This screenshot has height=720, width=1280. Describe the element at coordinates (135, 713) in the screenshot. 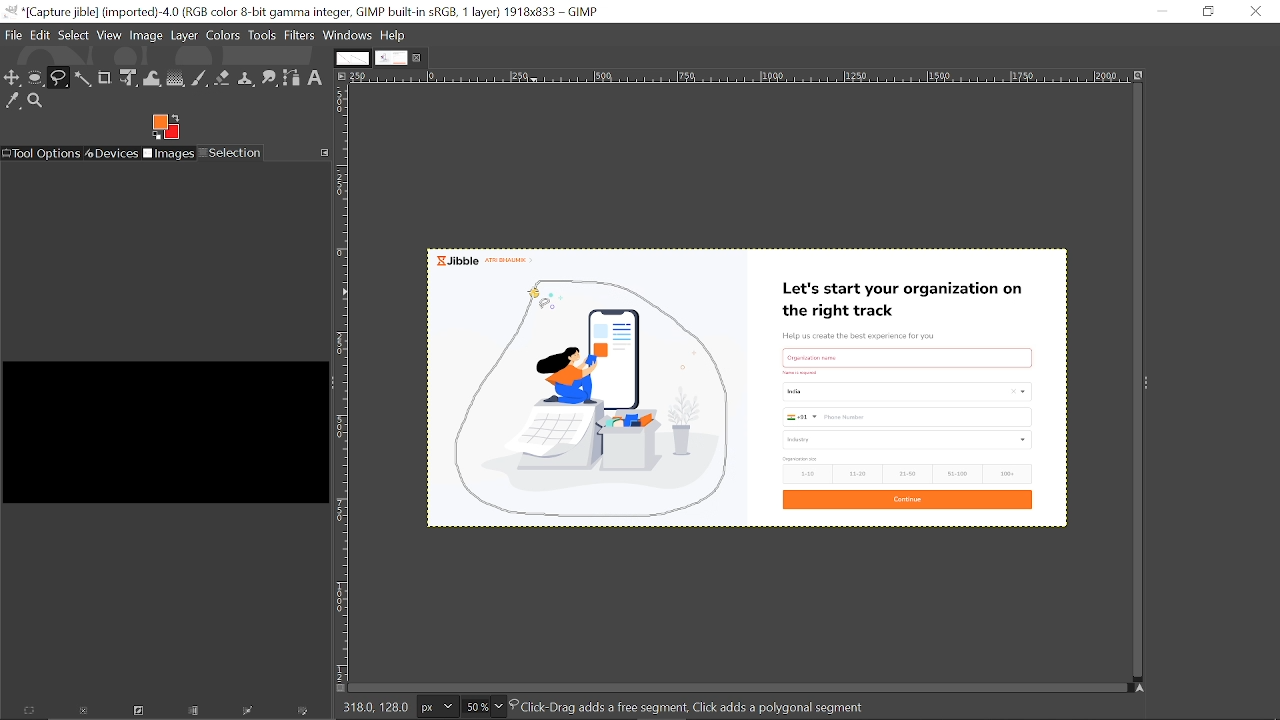

I see `Invert this selection` at that location.